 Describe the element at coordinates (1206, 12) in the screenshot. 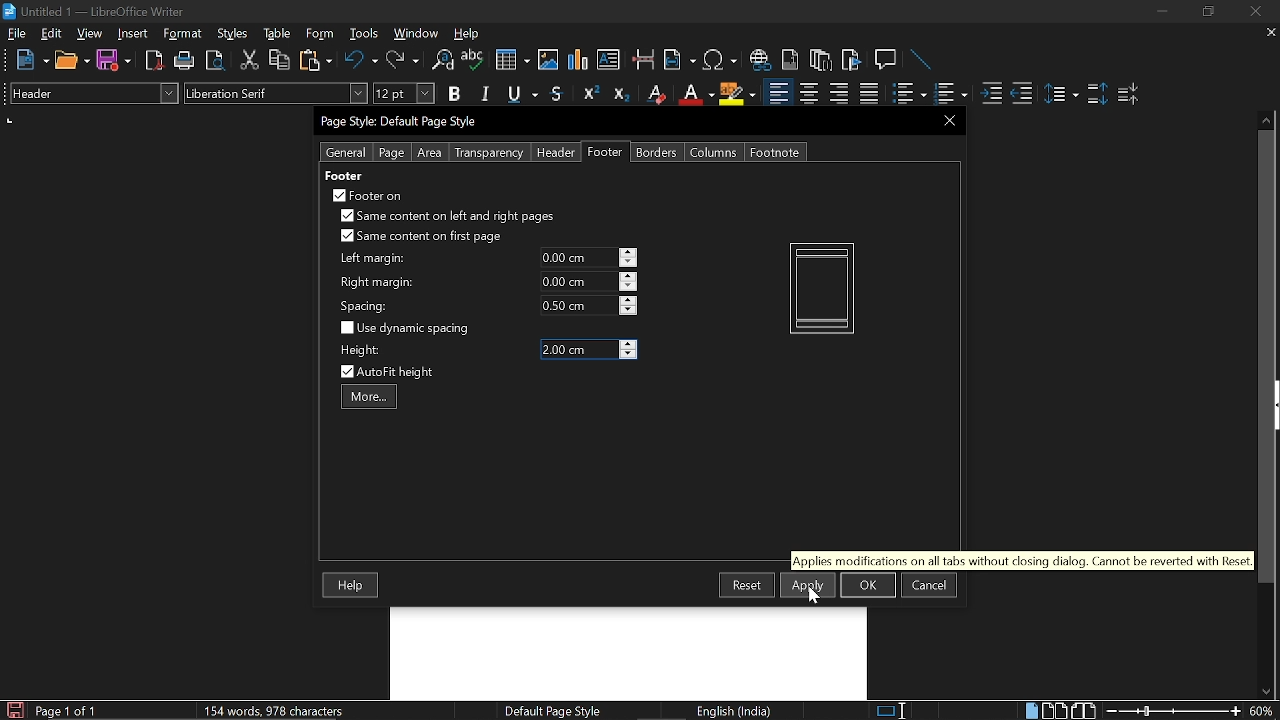

I see `Restore down` at that location.